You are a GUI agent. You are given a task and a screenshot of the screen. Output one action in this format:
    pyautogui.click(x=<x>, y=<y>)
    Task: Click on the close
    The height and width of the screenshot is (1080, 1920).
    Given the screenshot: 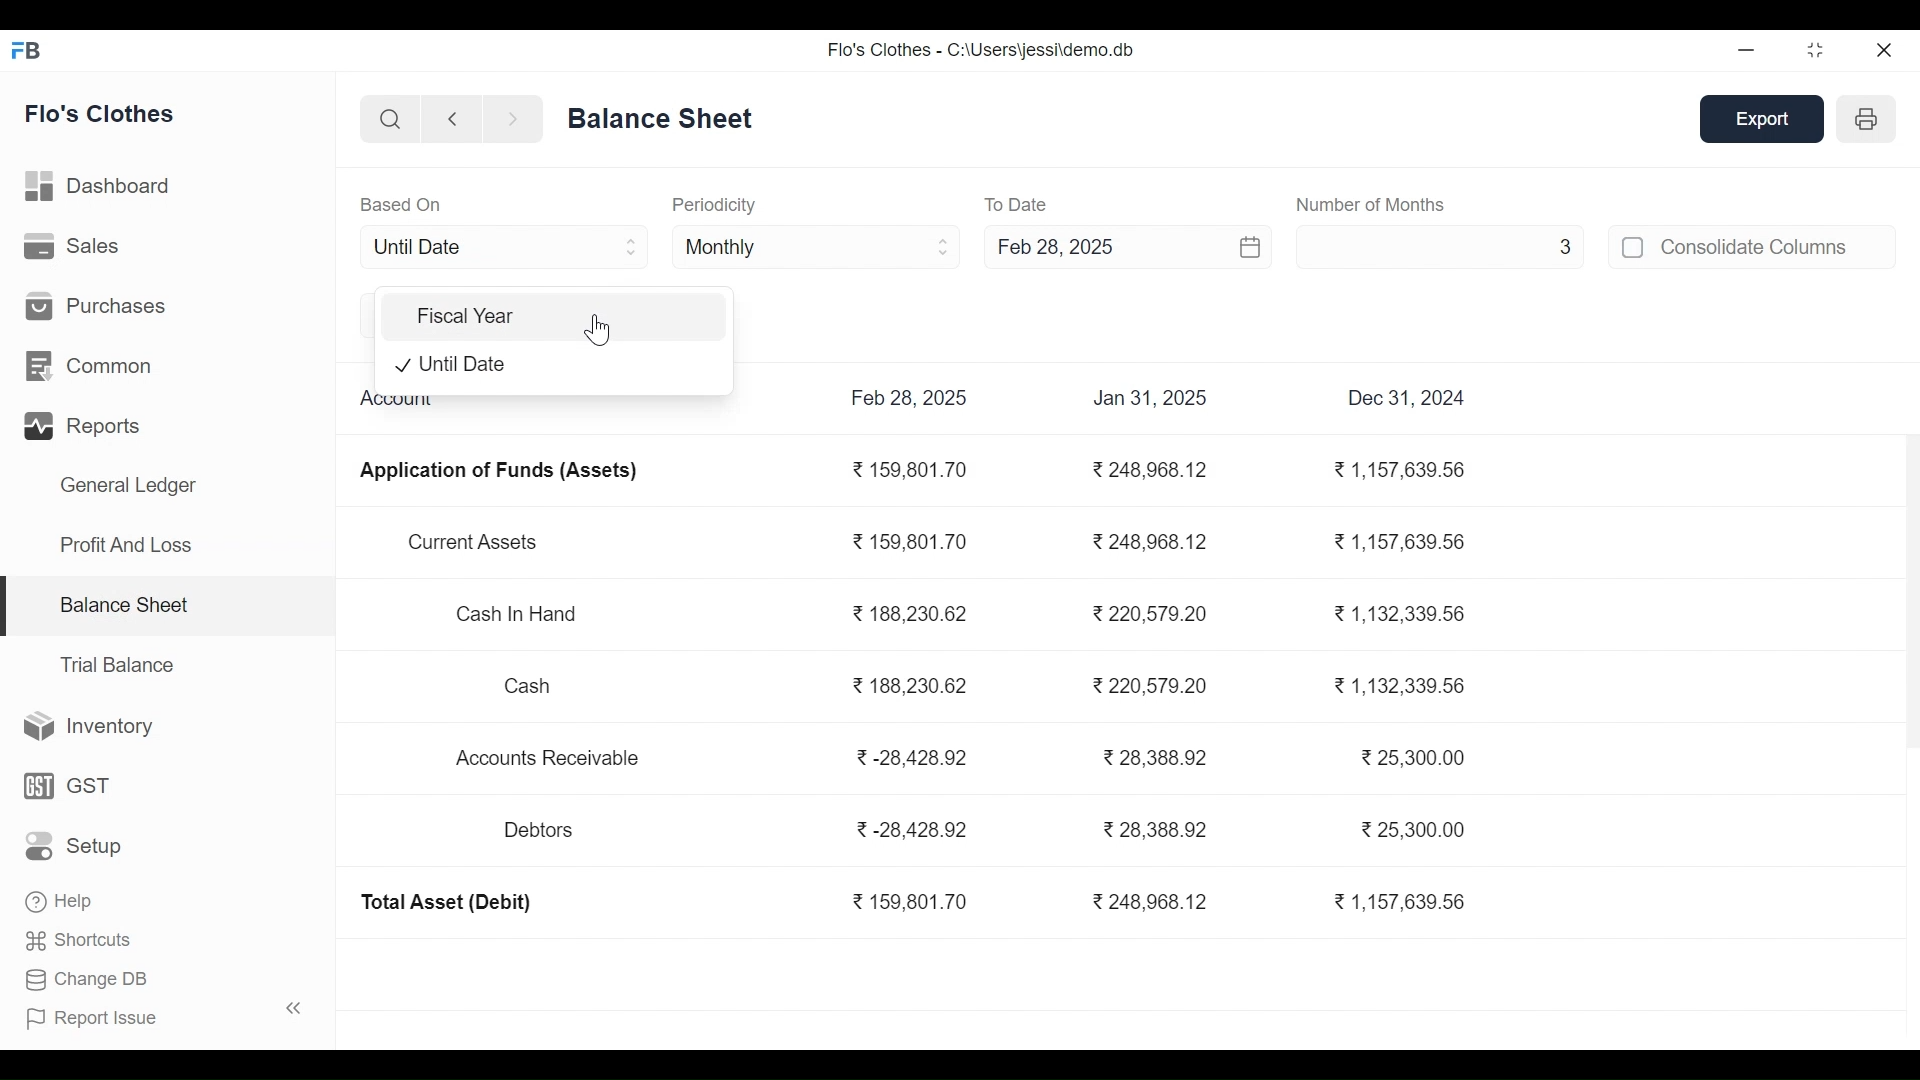 What is the action you would take?
    pyautogui.click(x=1886, y=49)
    